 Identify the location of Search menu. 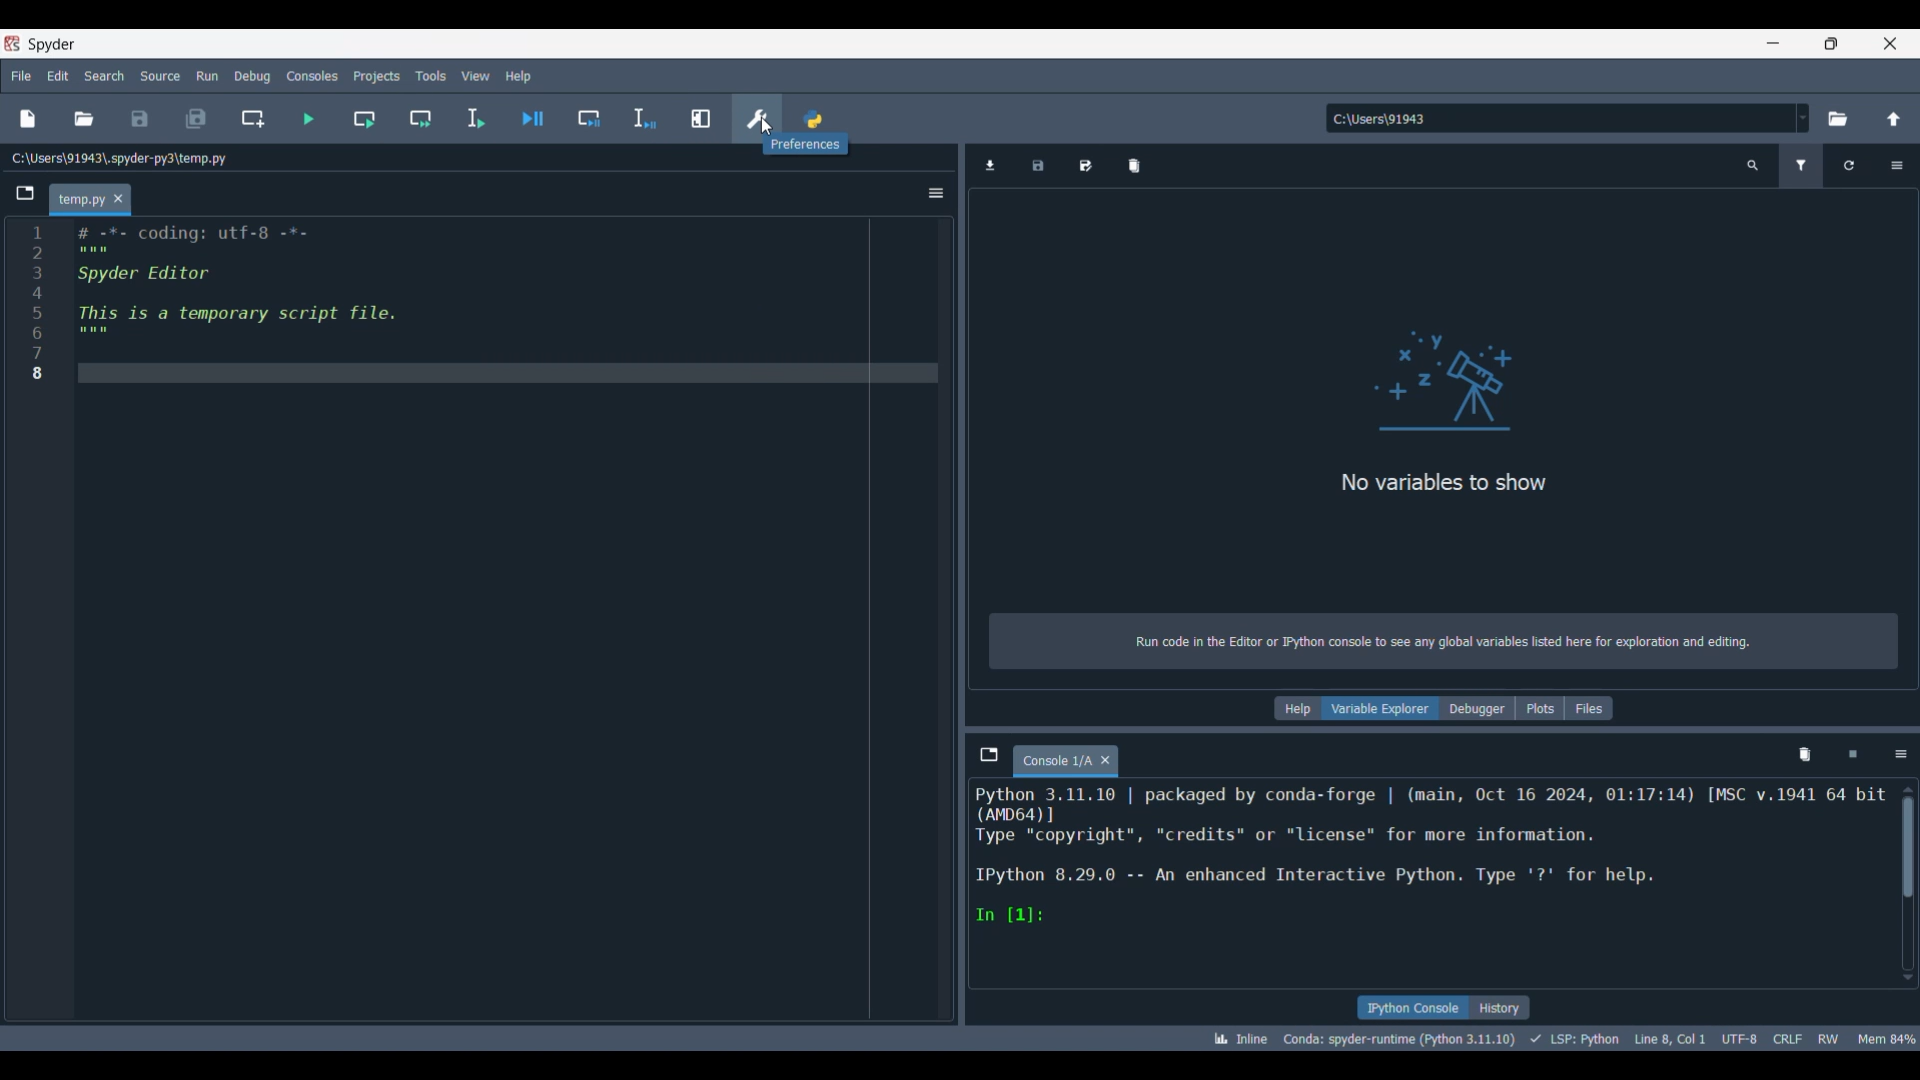
(104, 76).